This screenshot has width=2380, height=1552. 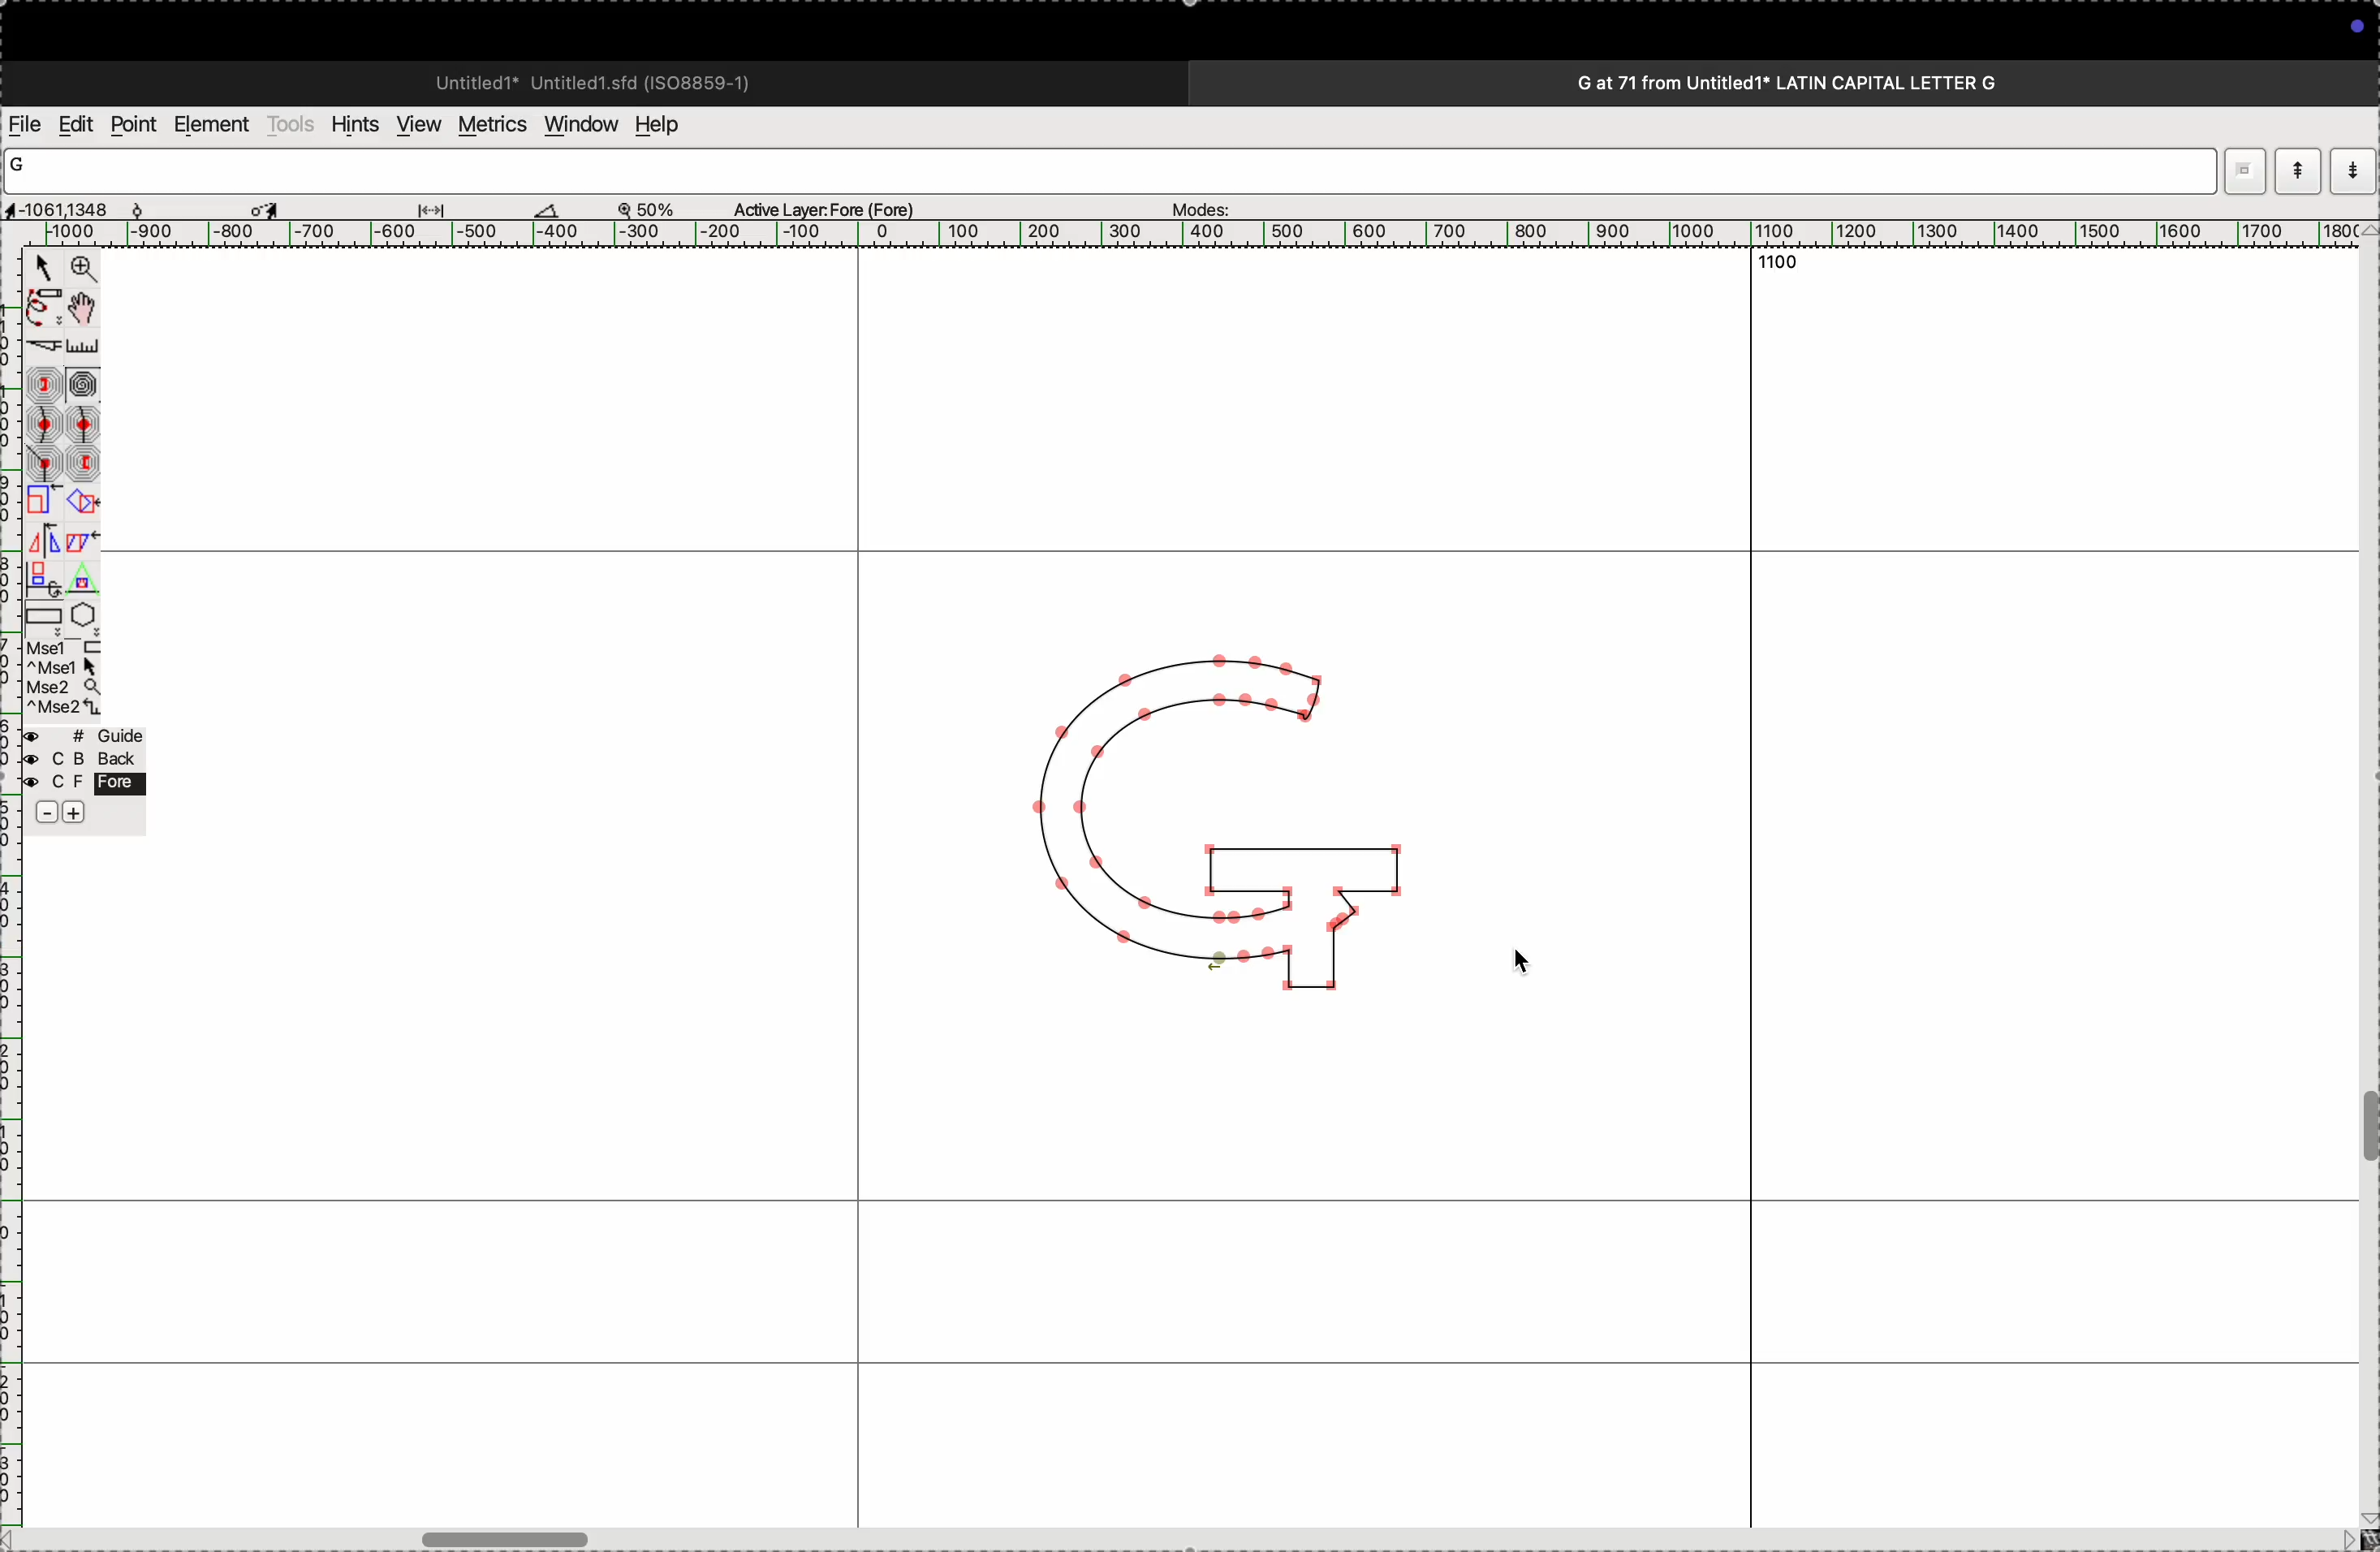 I want to click on freehand, so click(x=44, y=310).